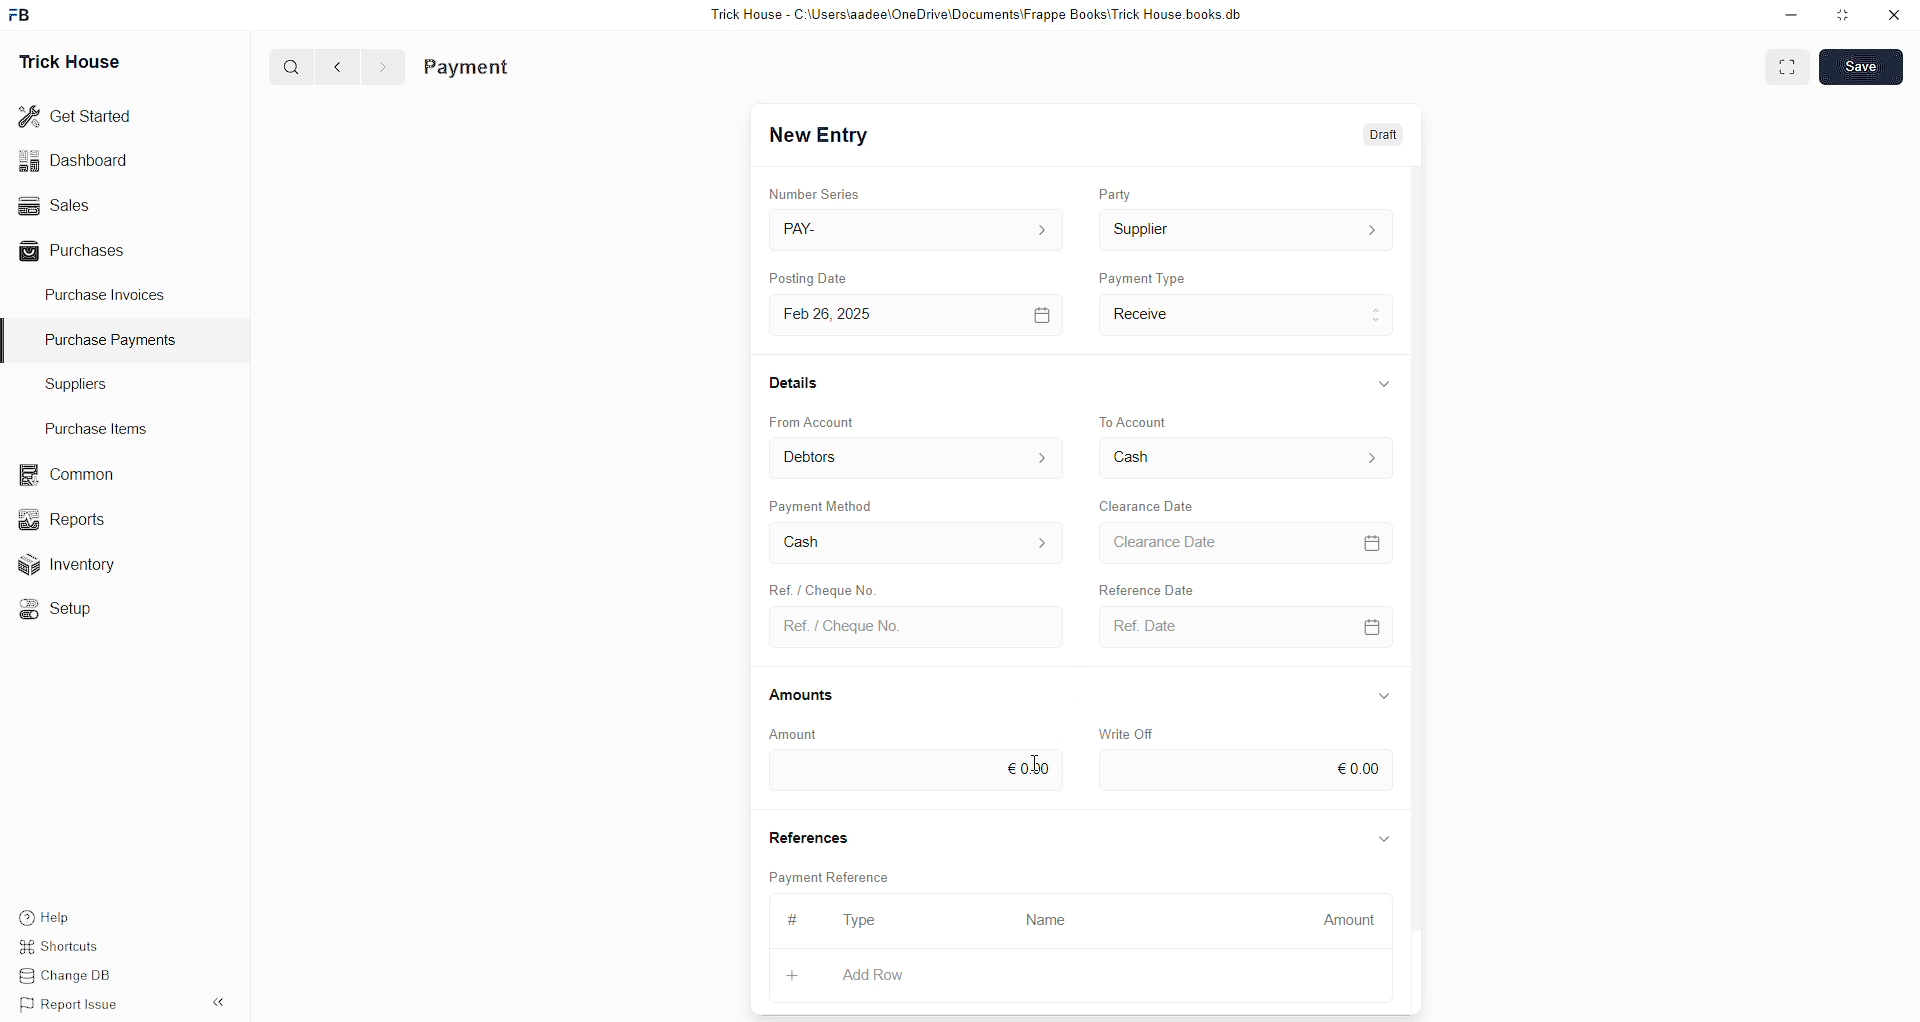  I want to click on forward, so click(382, 67).